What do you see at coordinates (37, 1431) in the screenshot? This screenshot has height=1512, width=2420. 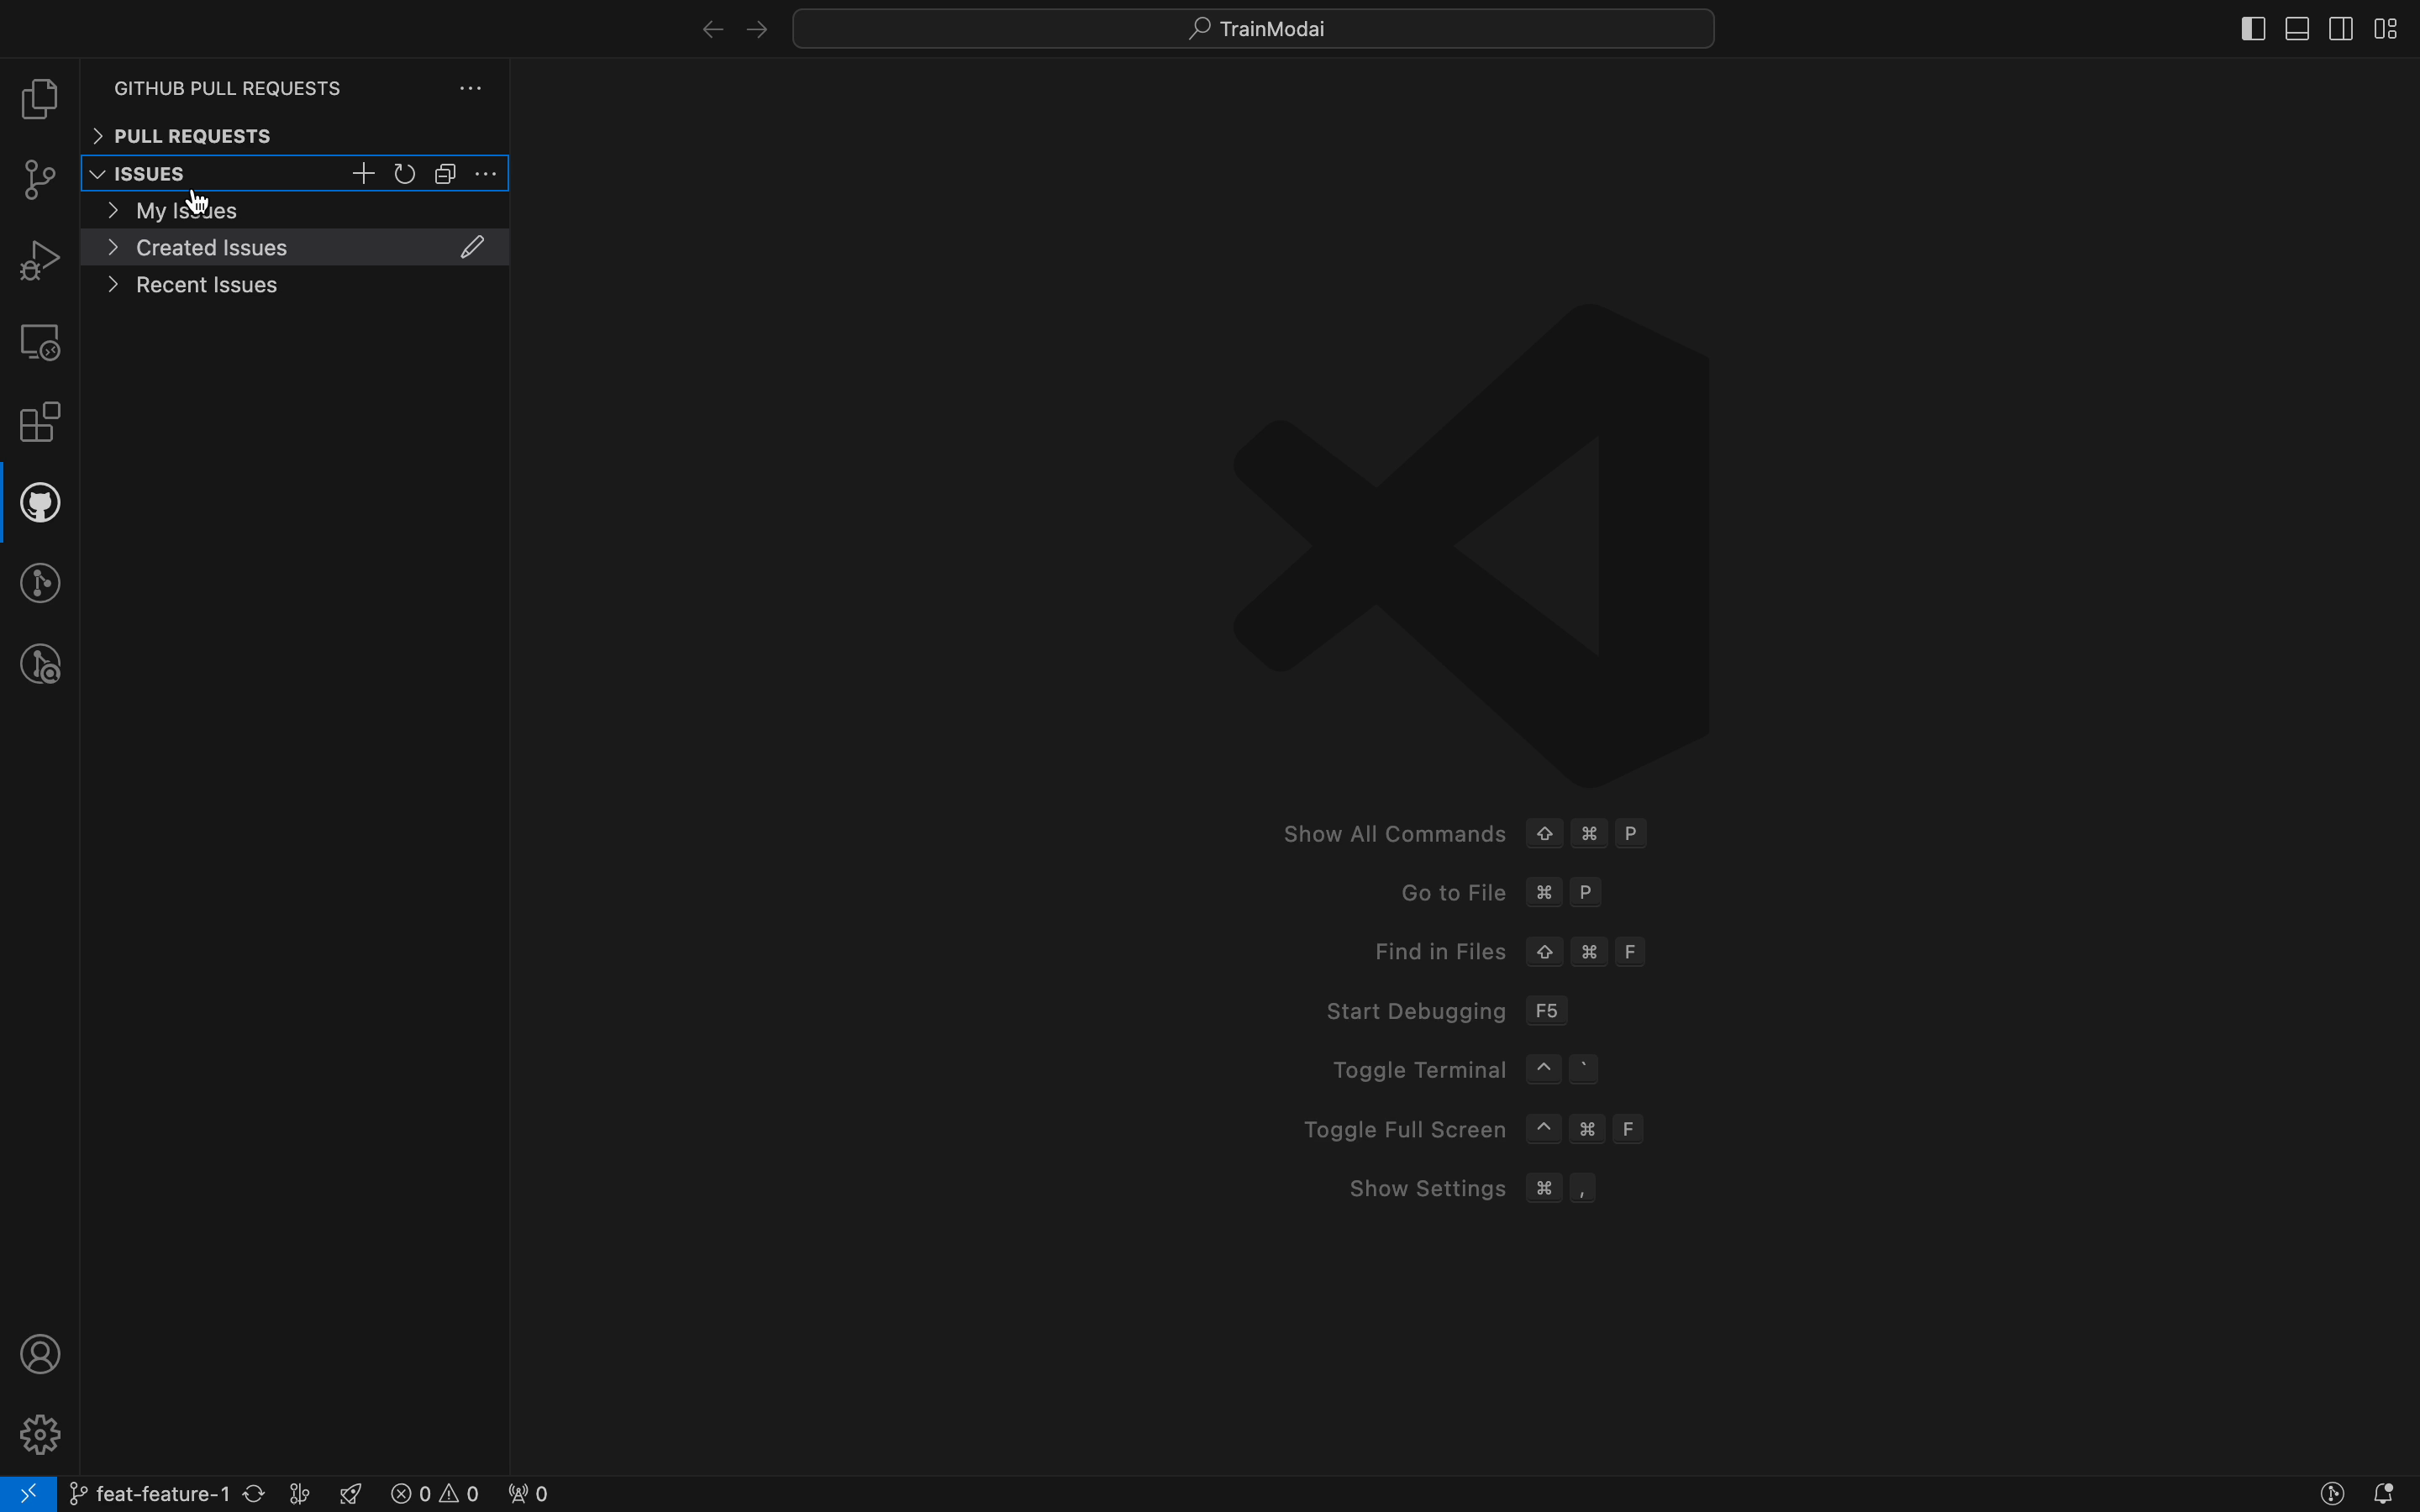 I see `settings` at bounding box center [37, 1431].